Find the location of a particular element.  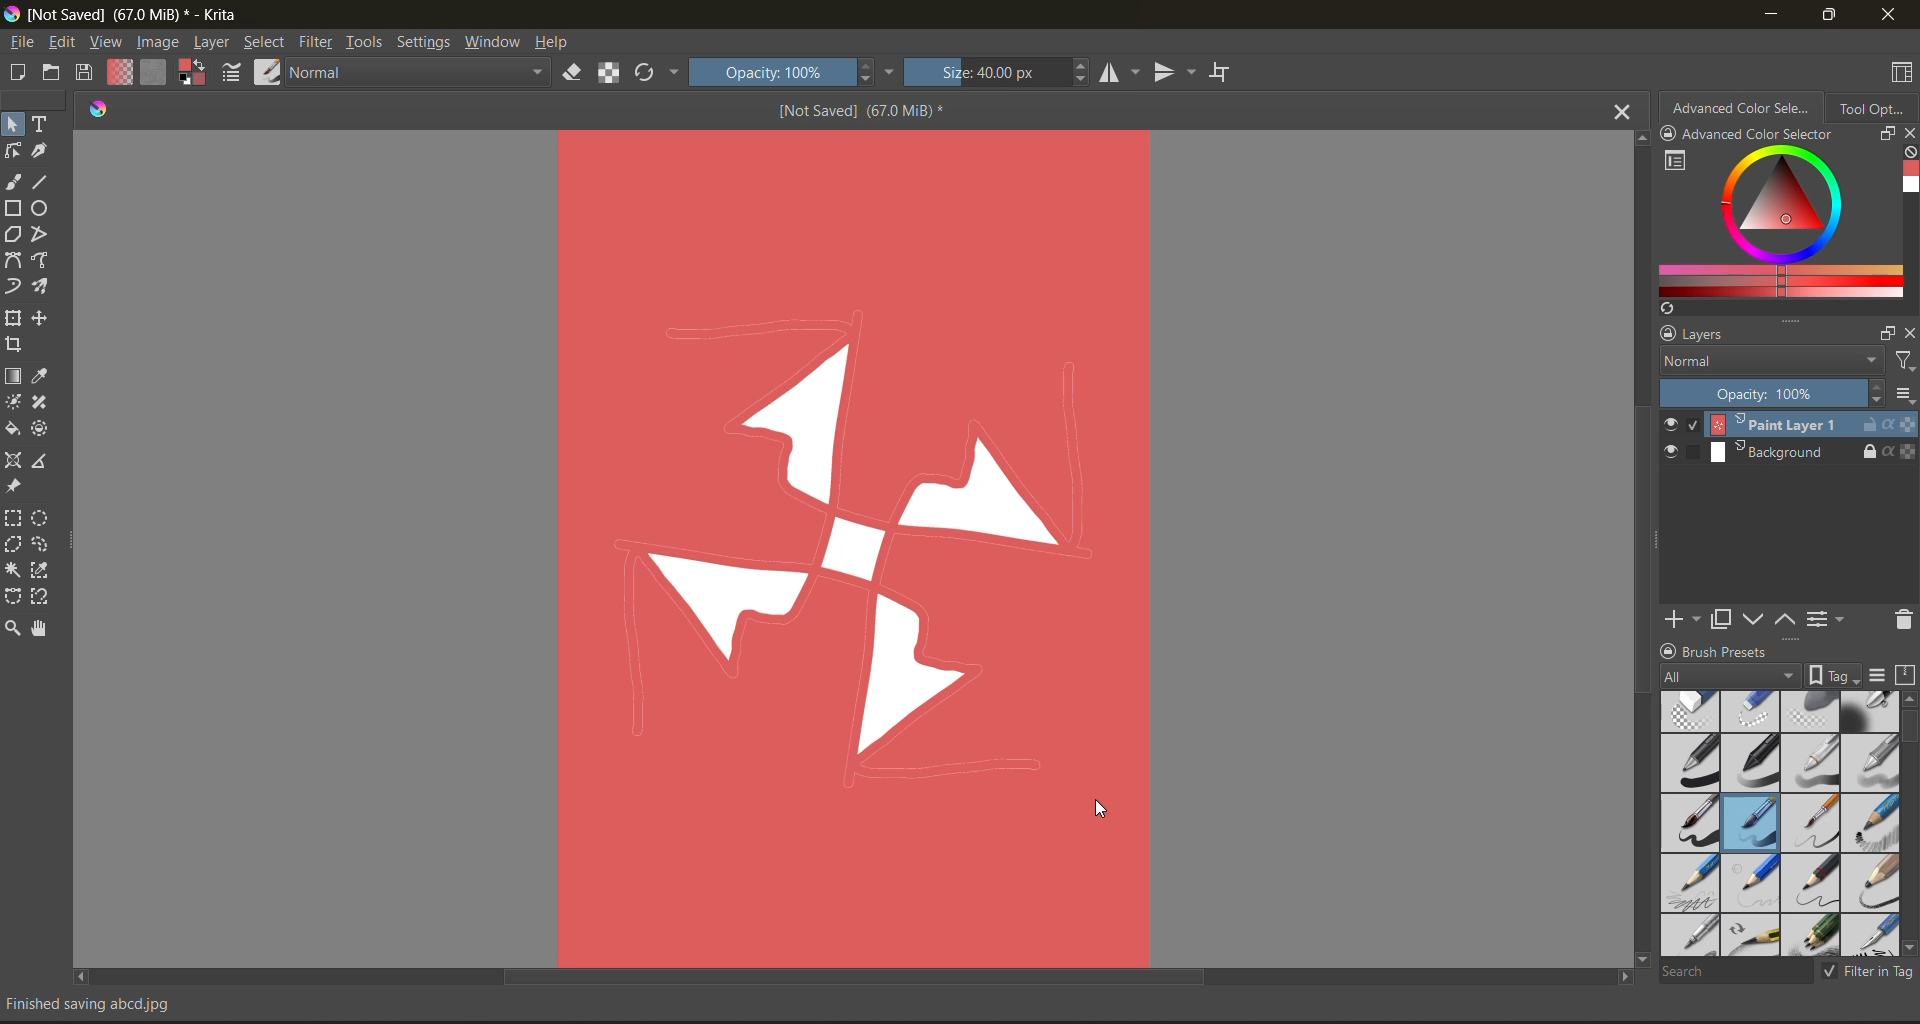

tools is located at coordinates (13, 519).